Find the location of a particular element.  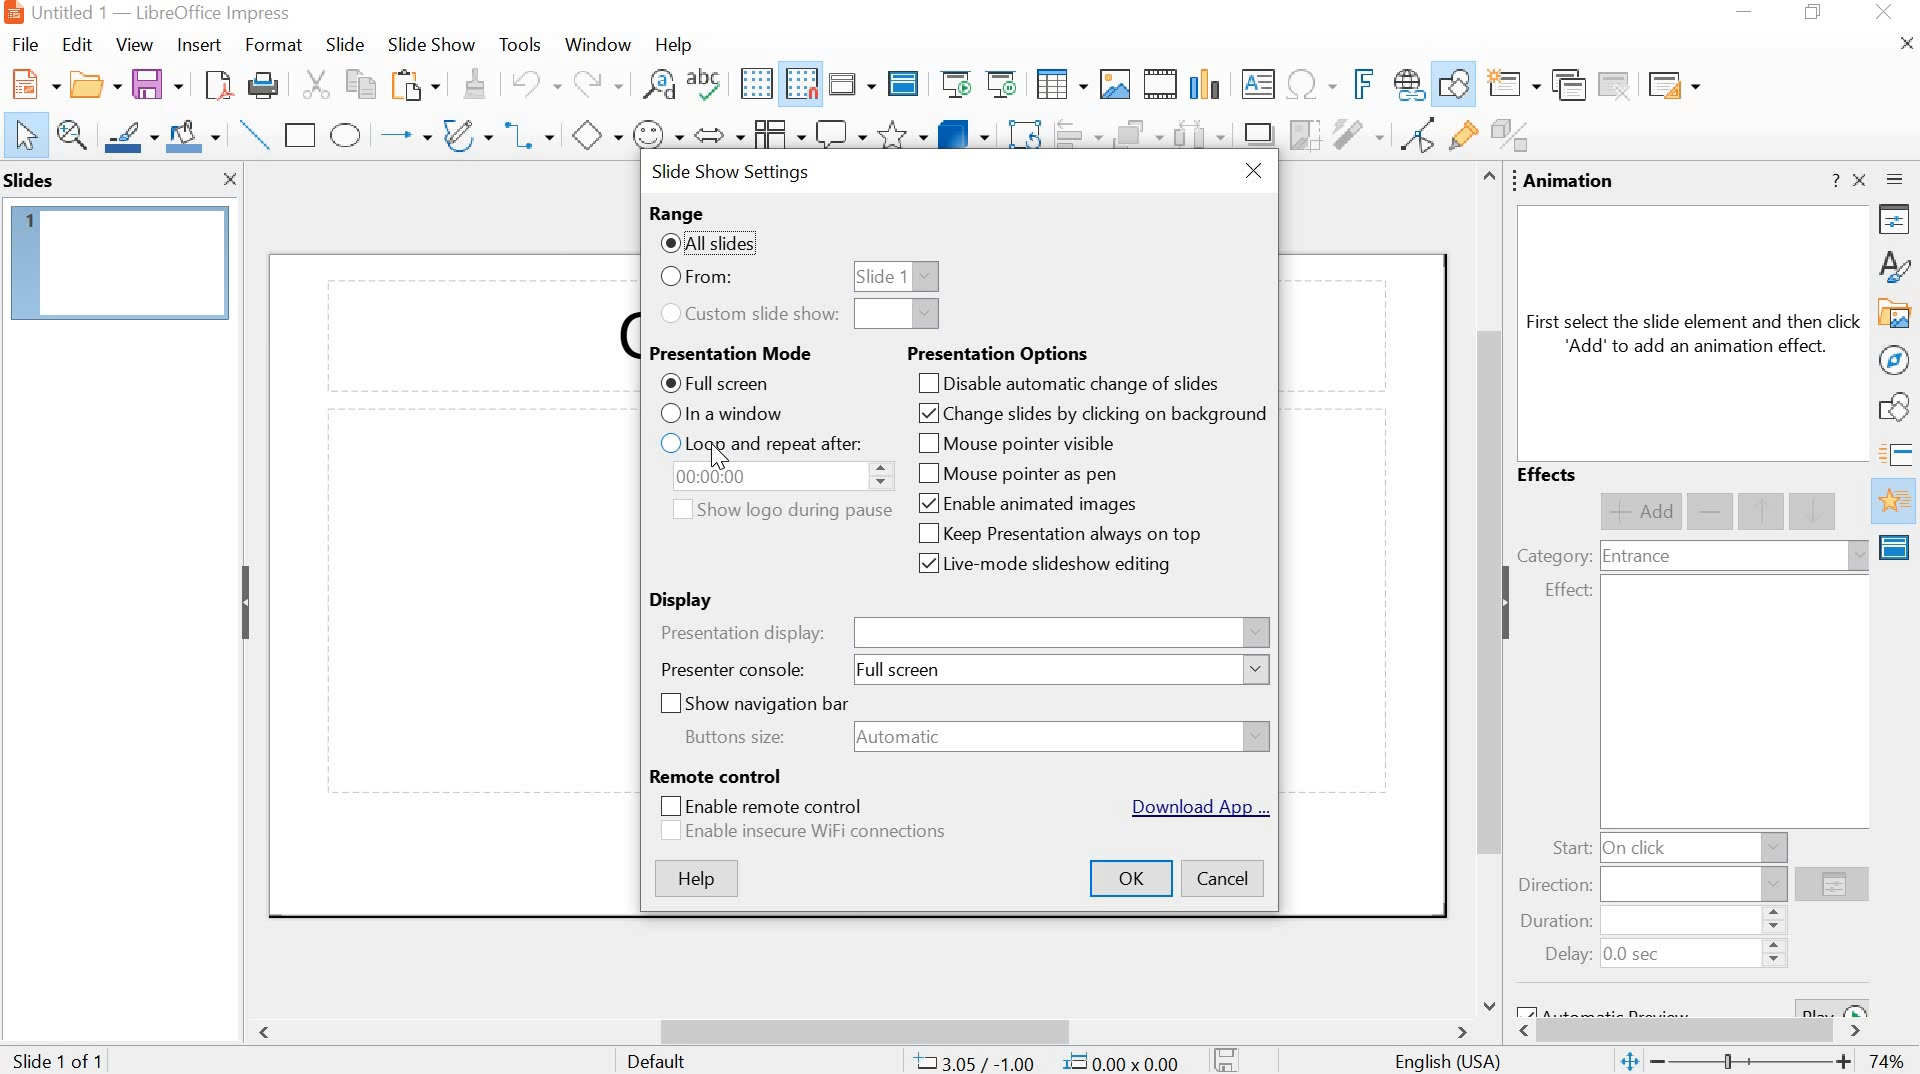

zoom percent is located at coordinates (1886, 1062).